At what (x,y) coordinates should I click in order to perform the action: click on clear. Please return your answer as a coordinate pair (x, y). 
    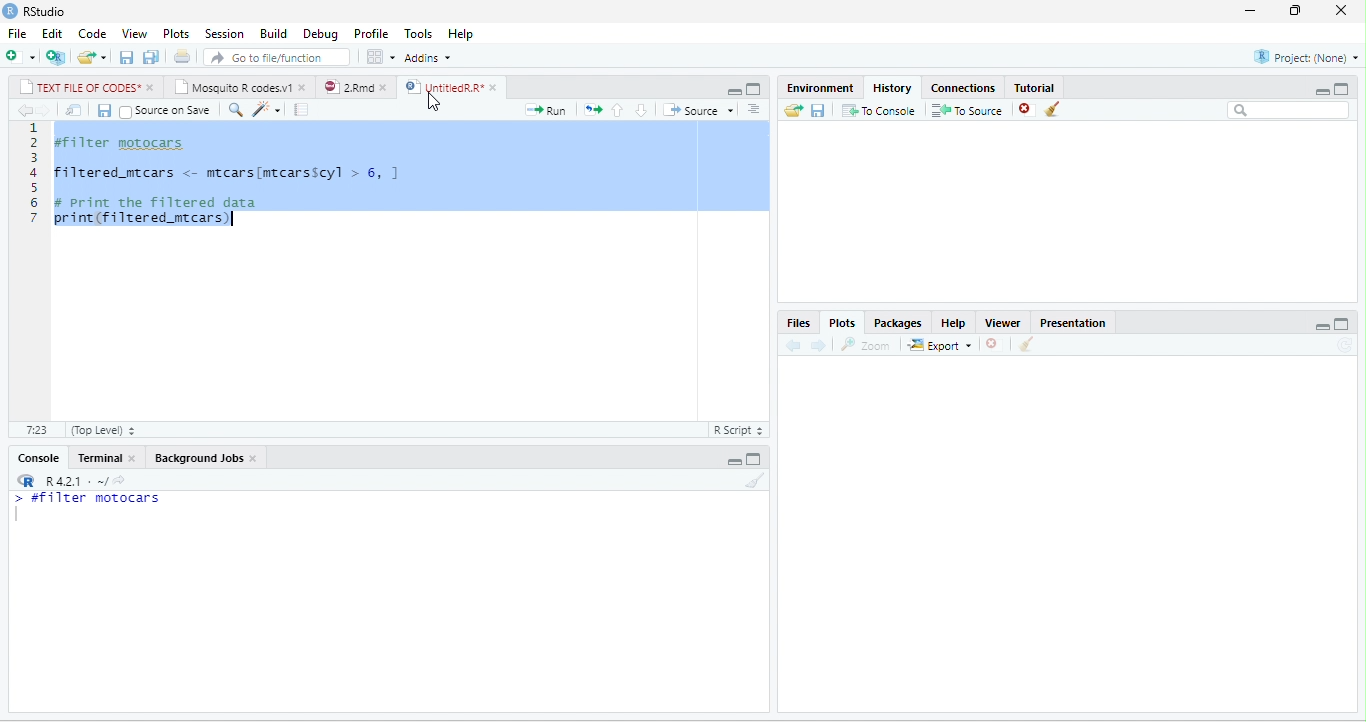
    Looking at the image, I should click on (1026, 344).